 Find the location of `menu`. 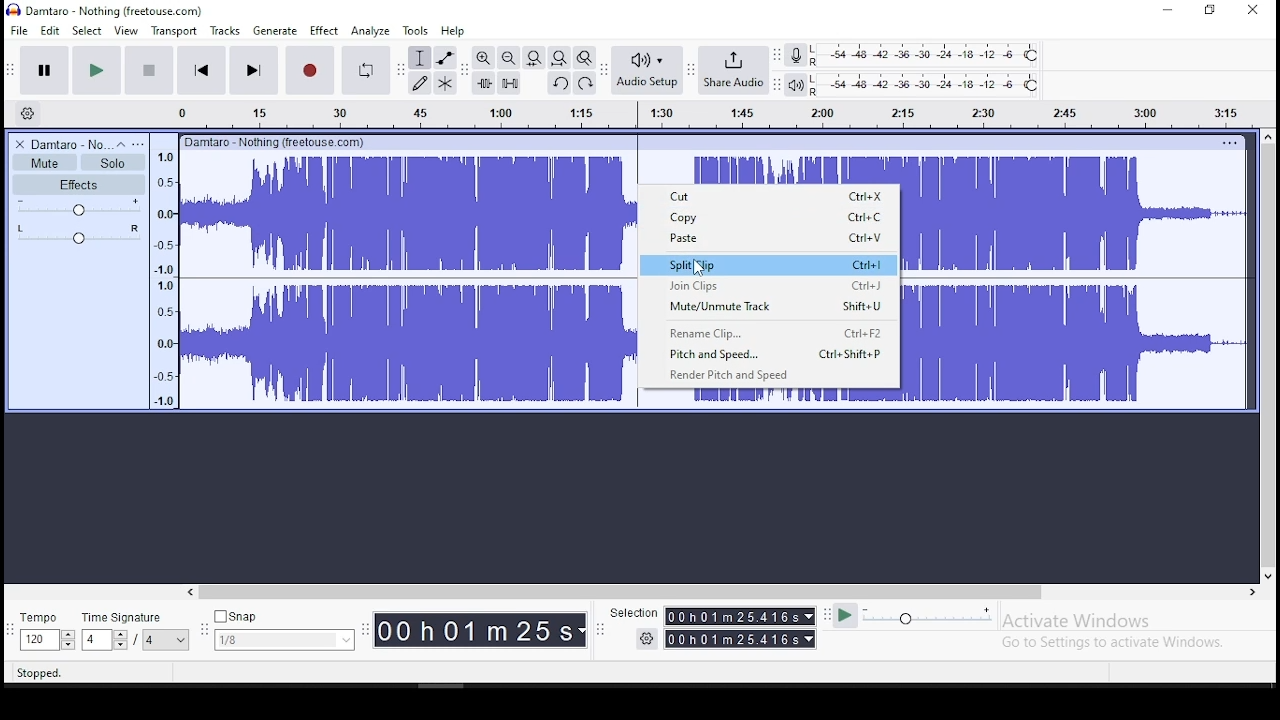

menu is located at coordinates (167, 639).